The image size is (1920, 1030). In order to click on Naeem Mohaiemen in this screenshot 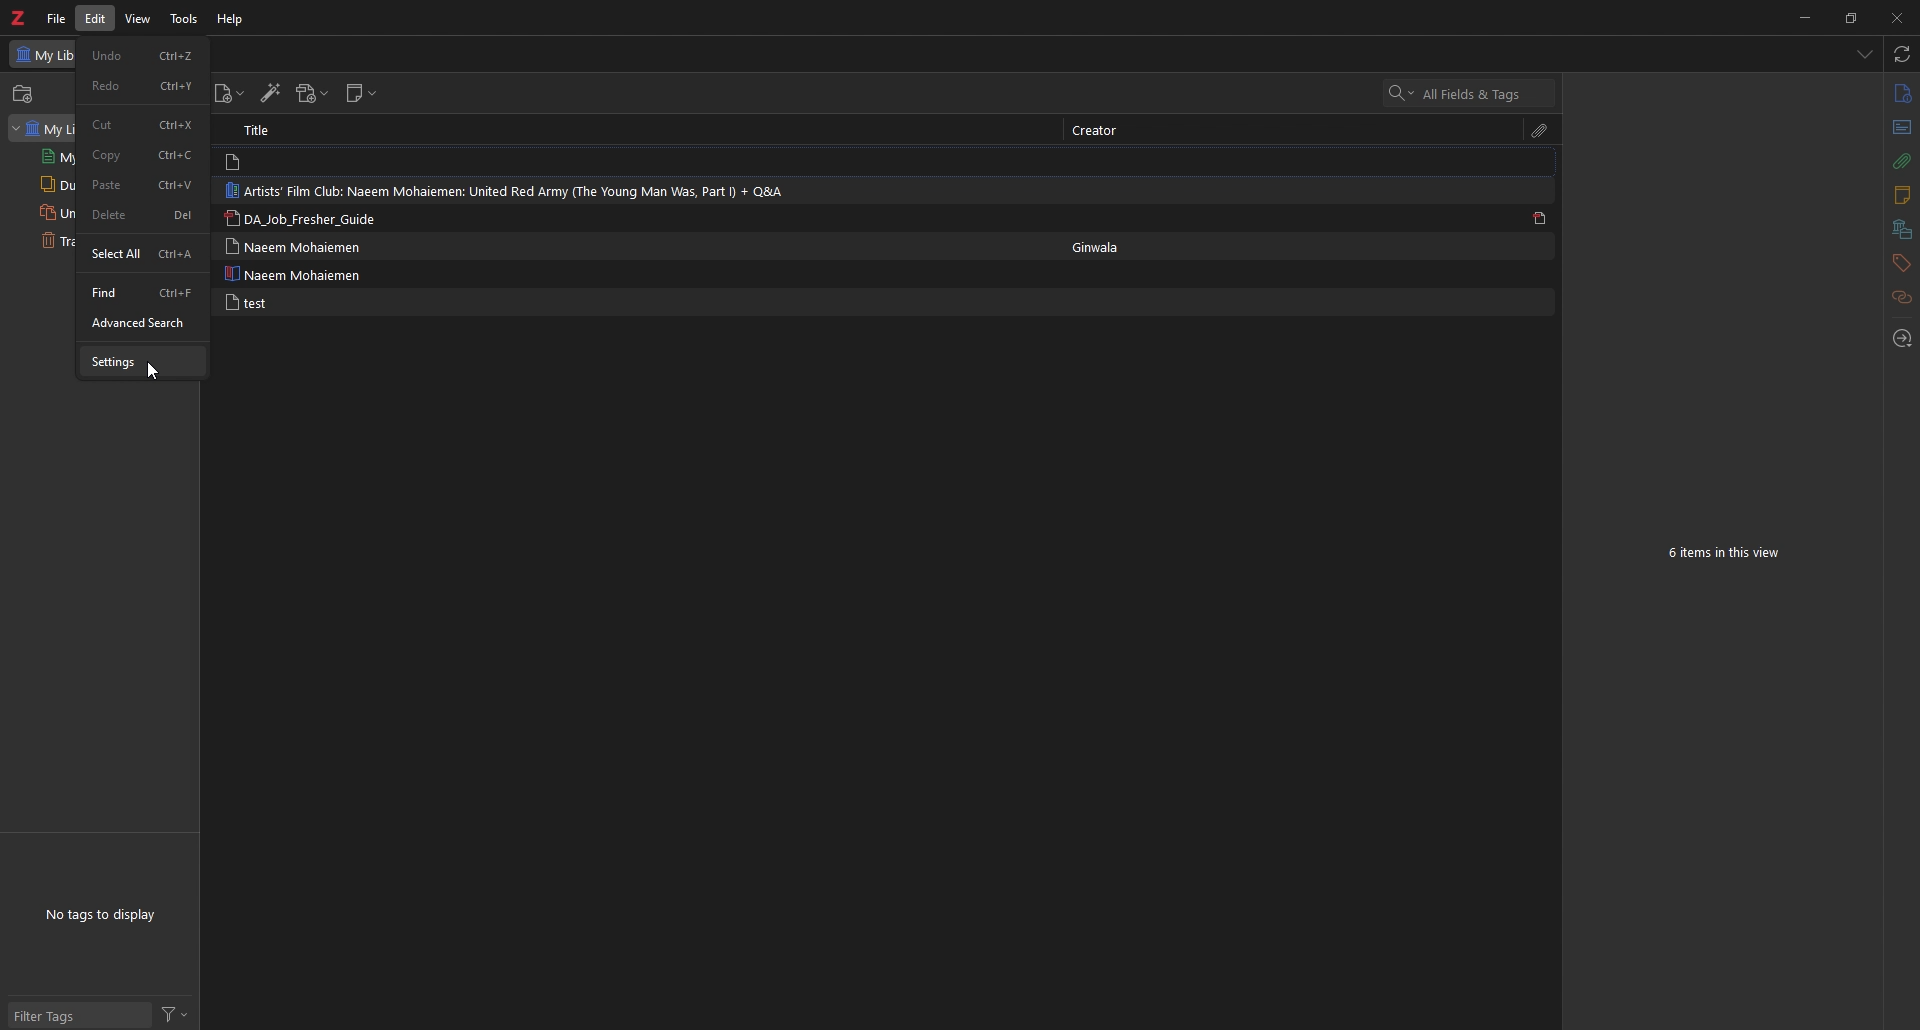, I will do `click(297, 274)`.